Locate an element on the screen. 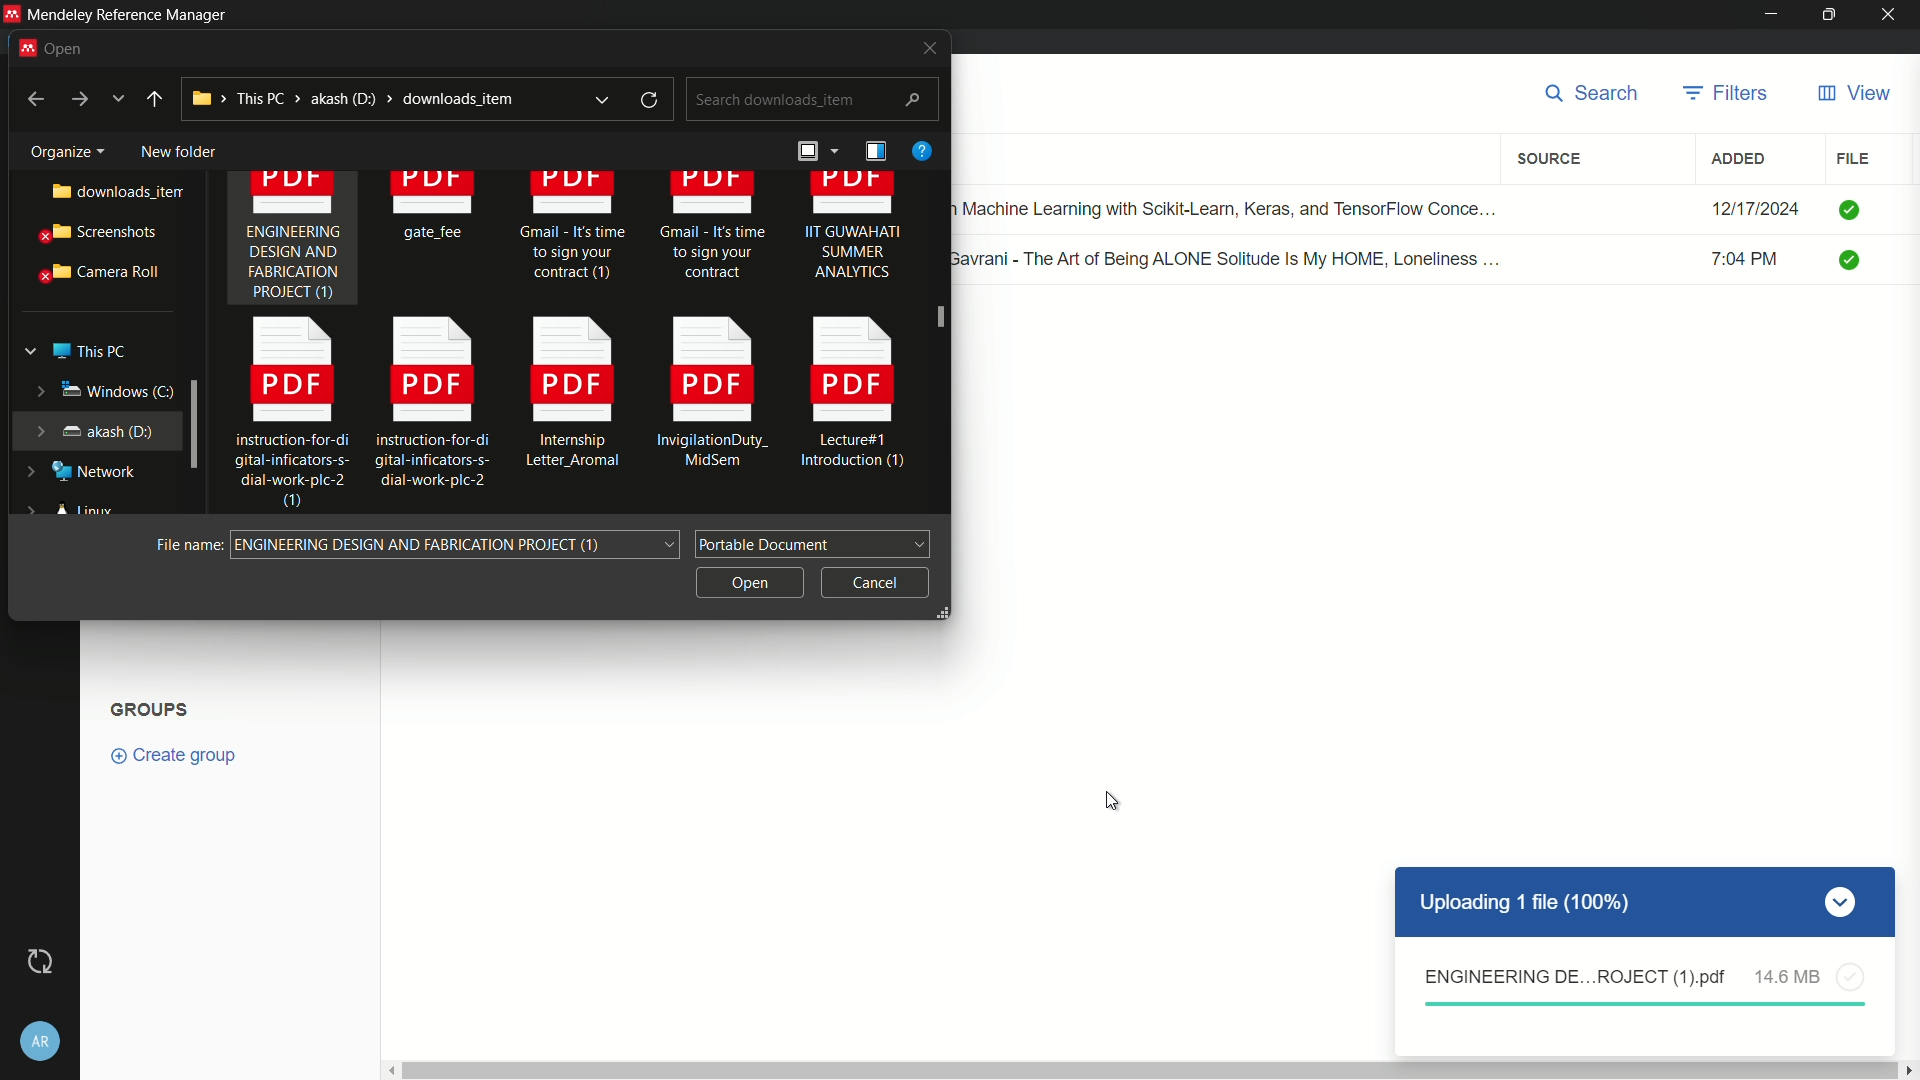  source is located at coordinates (1553, 159).